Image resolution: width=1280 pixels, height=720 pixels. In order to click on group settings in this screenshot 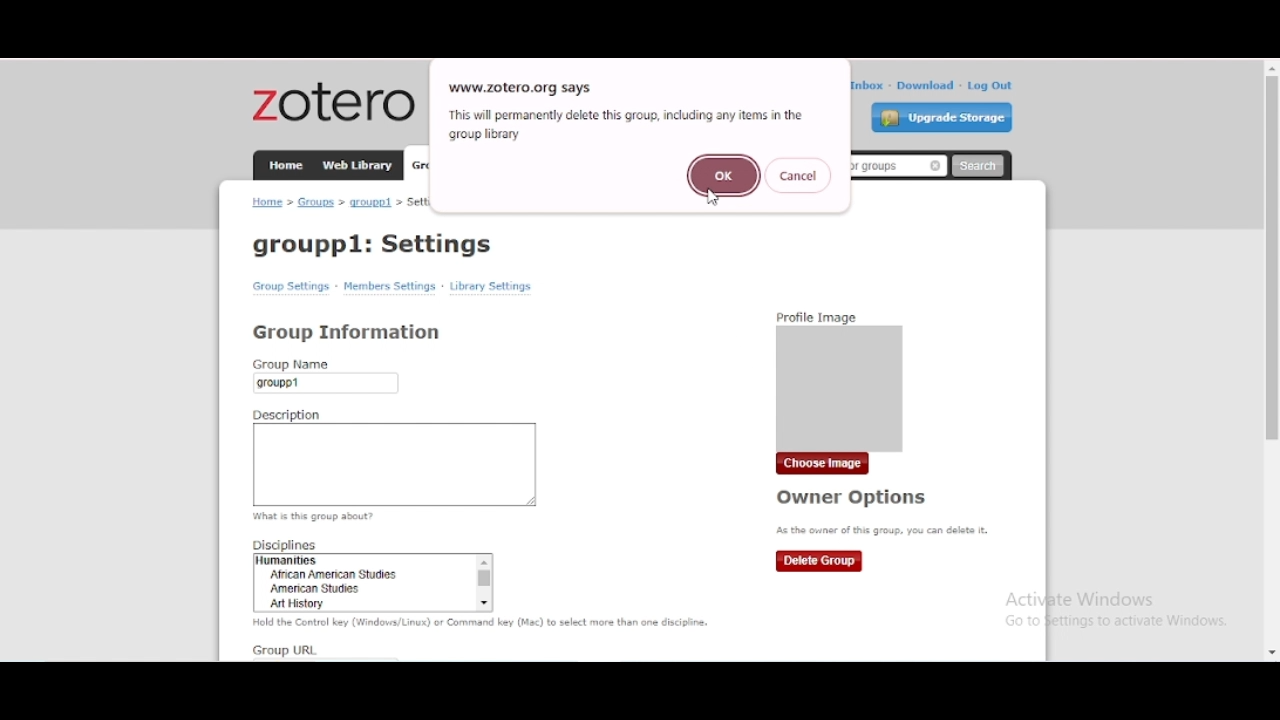, I will do `click(291, 287)`.